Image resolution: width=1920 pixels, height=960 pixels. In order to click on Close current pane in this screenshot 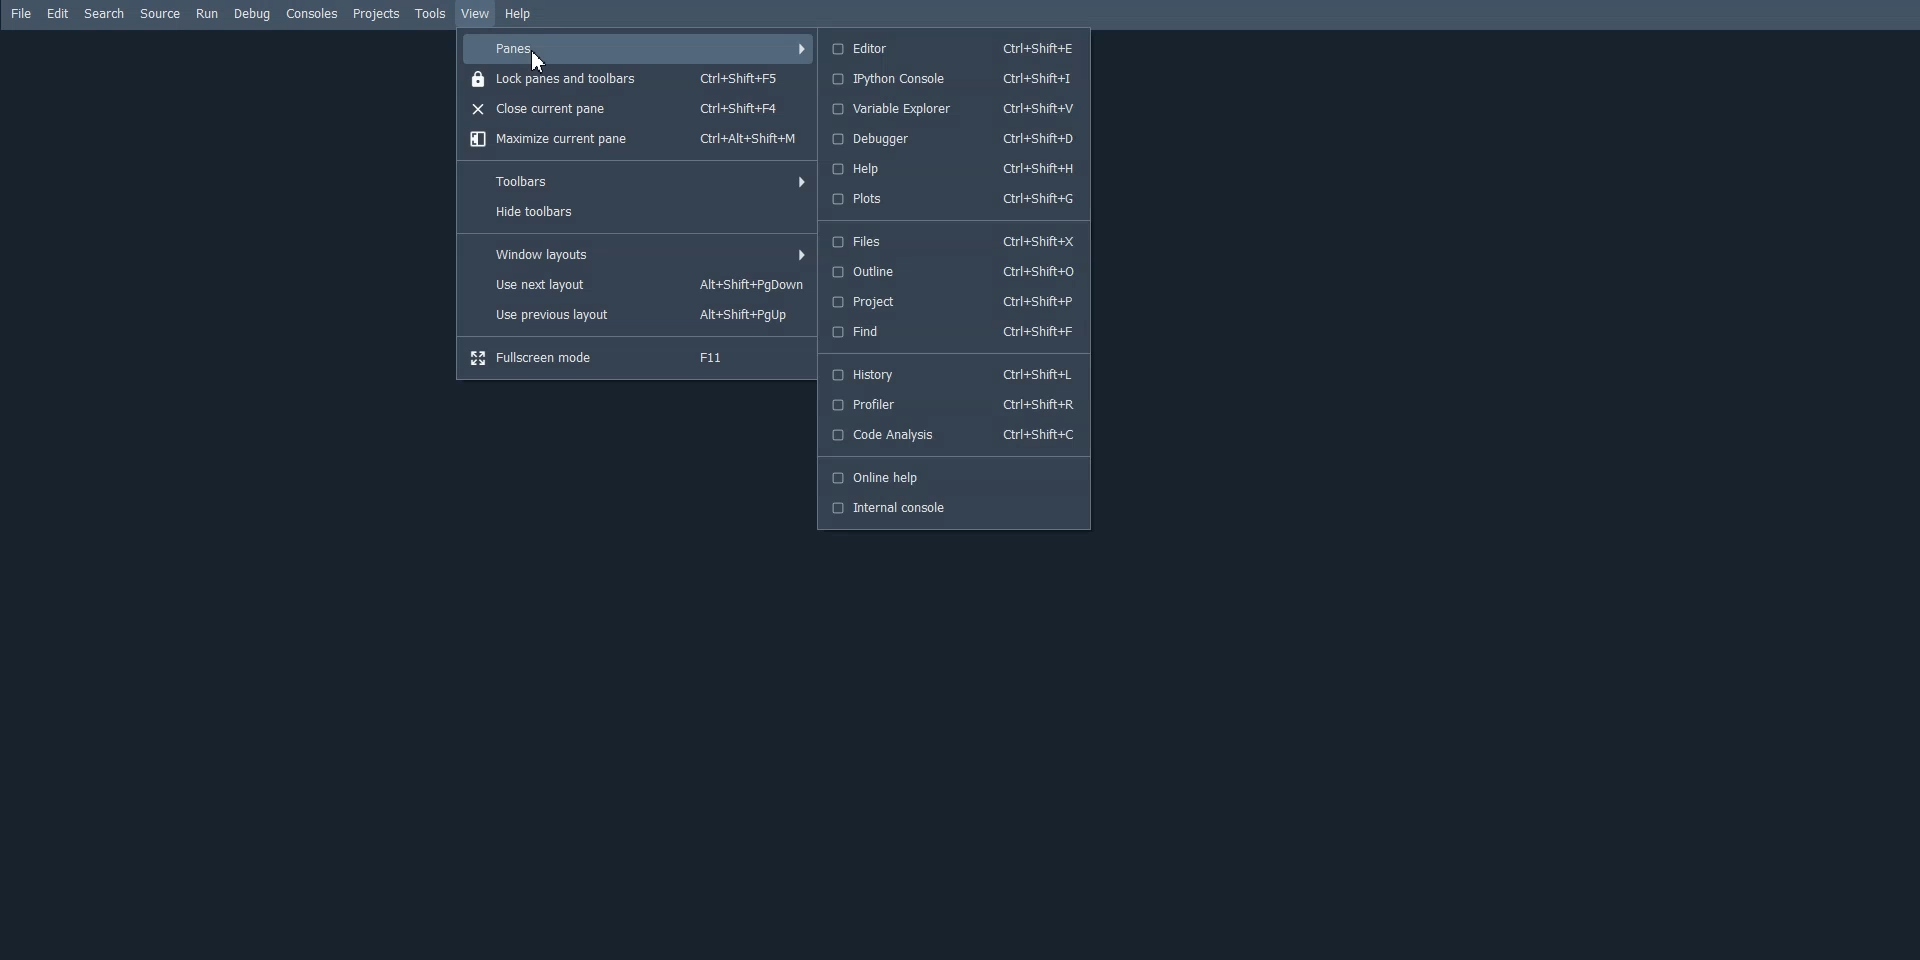, I will do `click(641, 108)`.